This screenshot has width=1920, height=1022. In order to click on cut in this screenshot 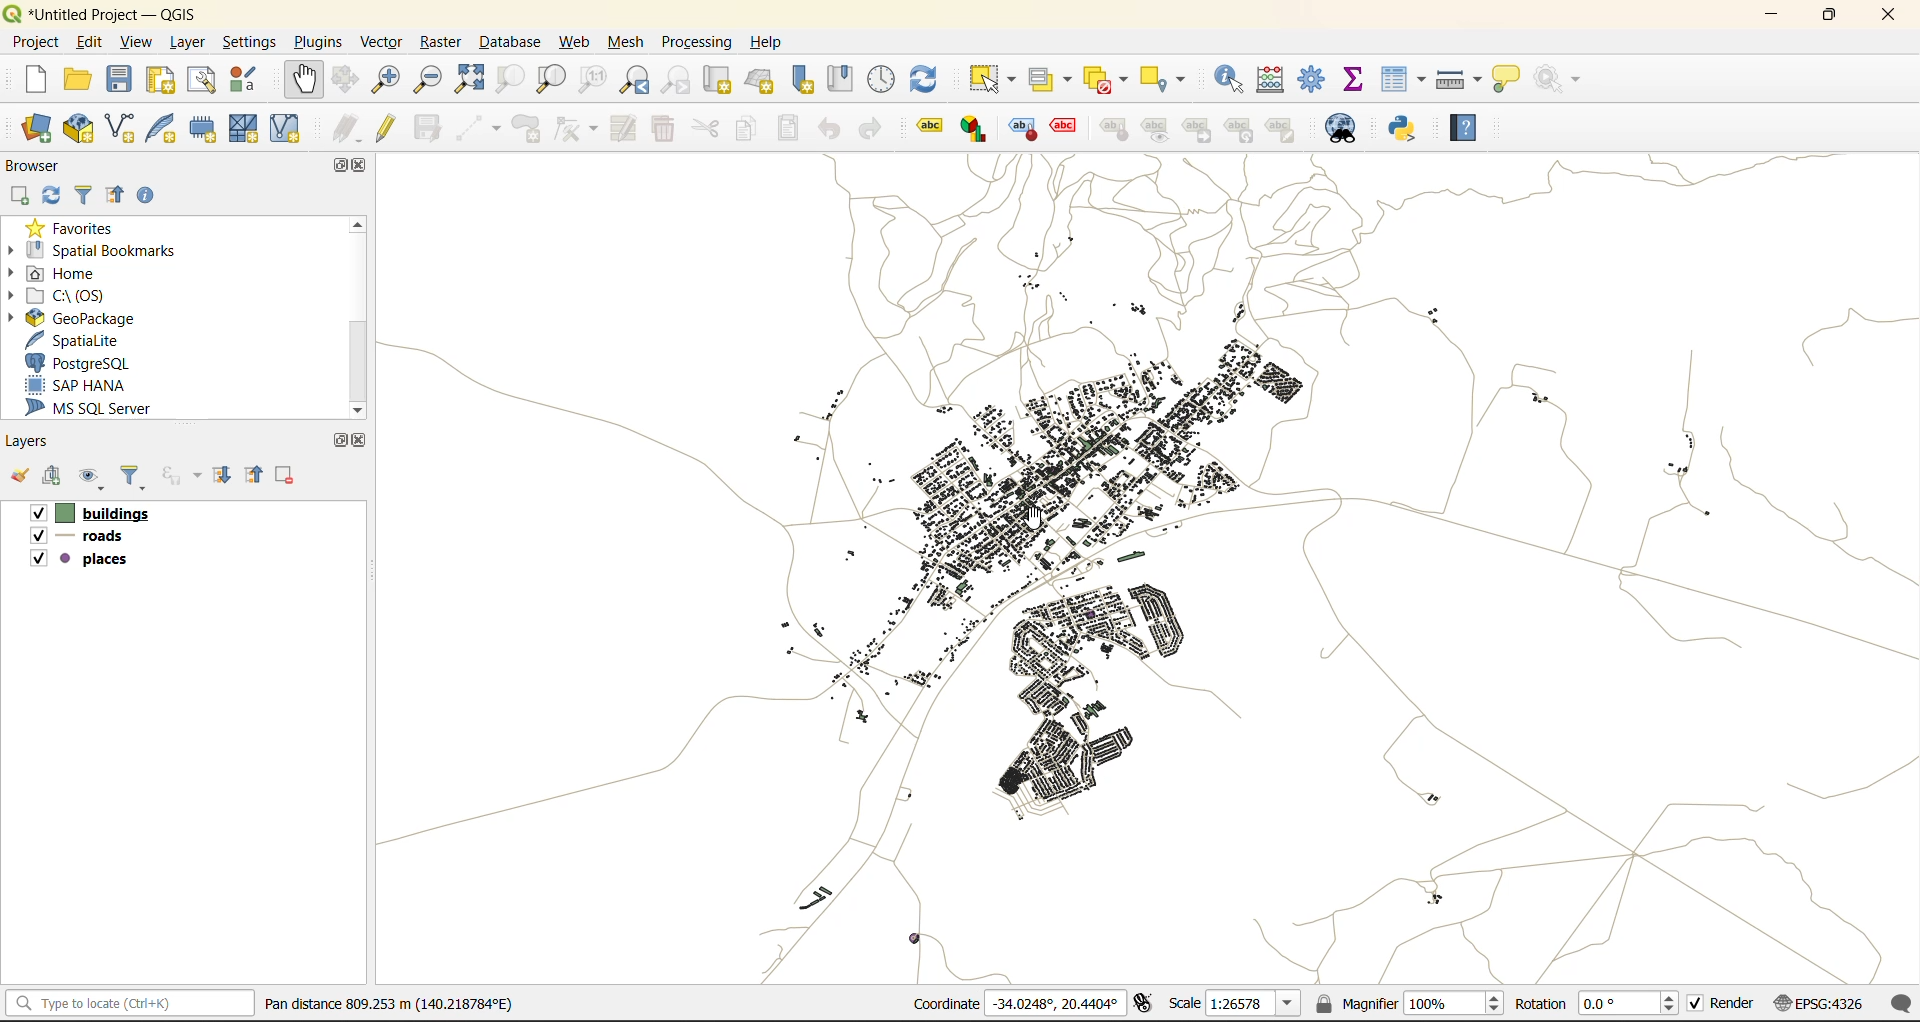, I will do `click(705, 129)`.